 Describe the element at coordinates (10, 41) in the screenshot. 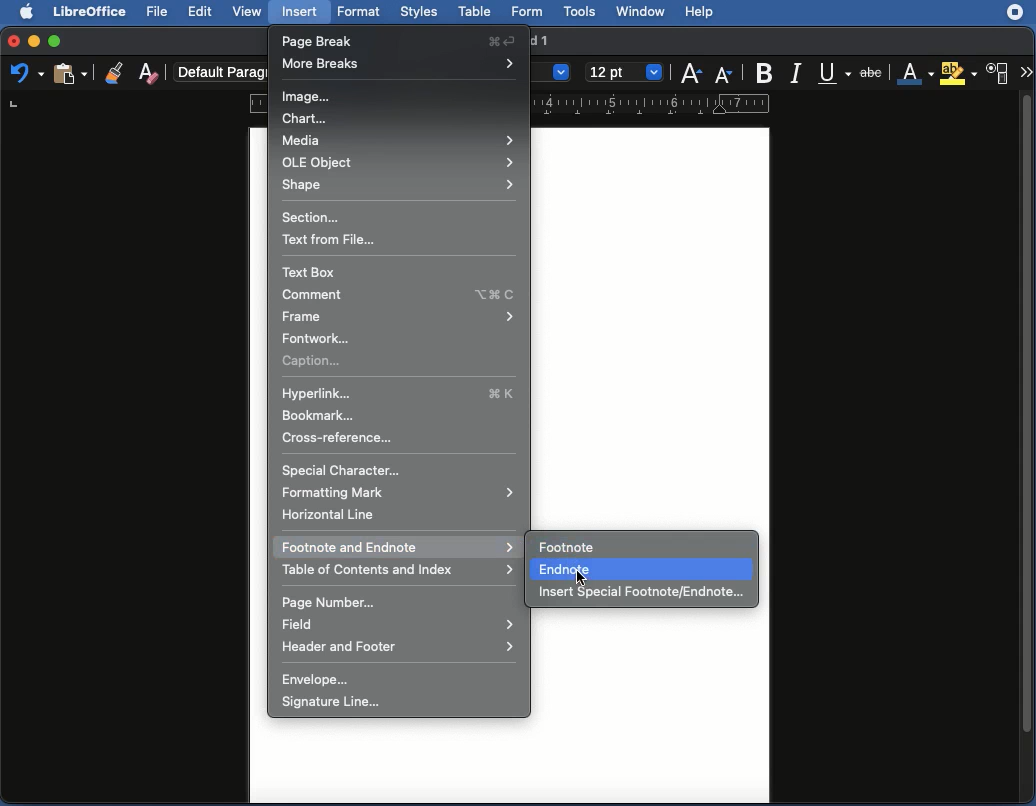

I see `Close` at that location.